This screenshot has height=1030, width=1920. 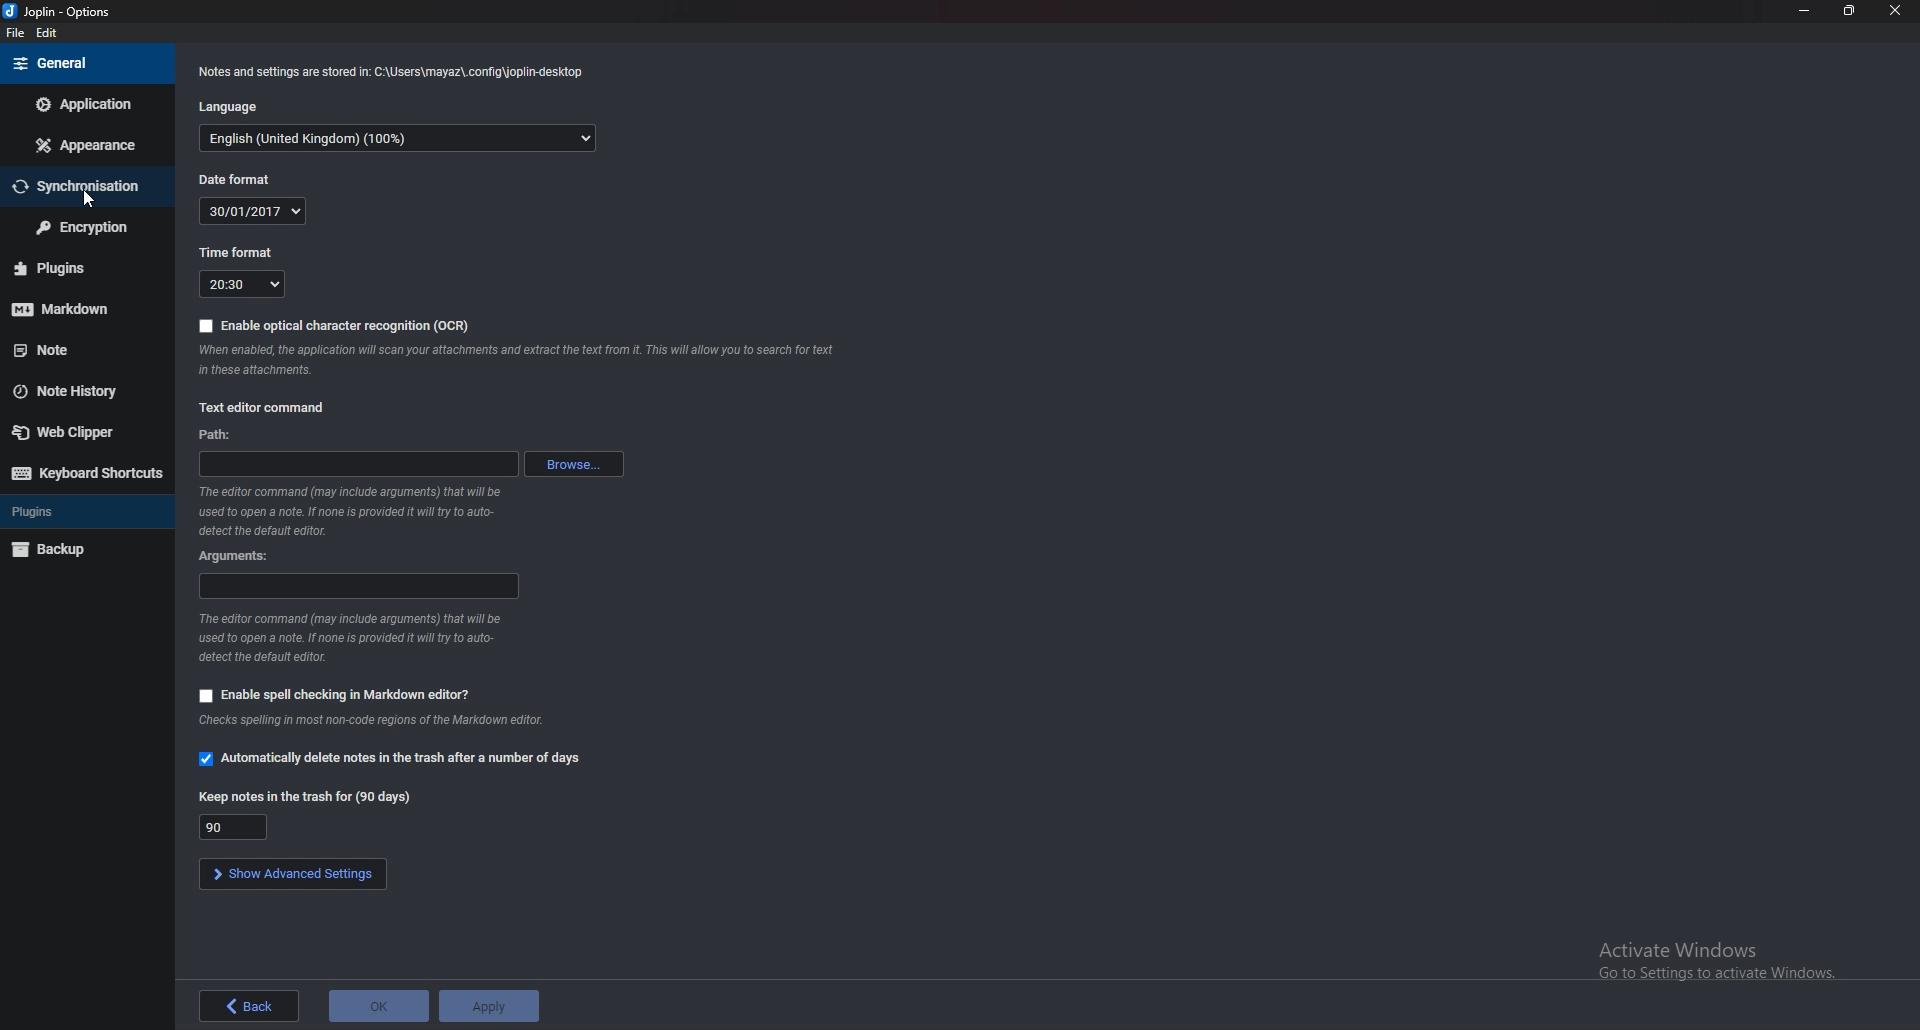 What do you see at coordinates (234, 107) in the screenshot?
I see `language` at bounding box center [234, 107].